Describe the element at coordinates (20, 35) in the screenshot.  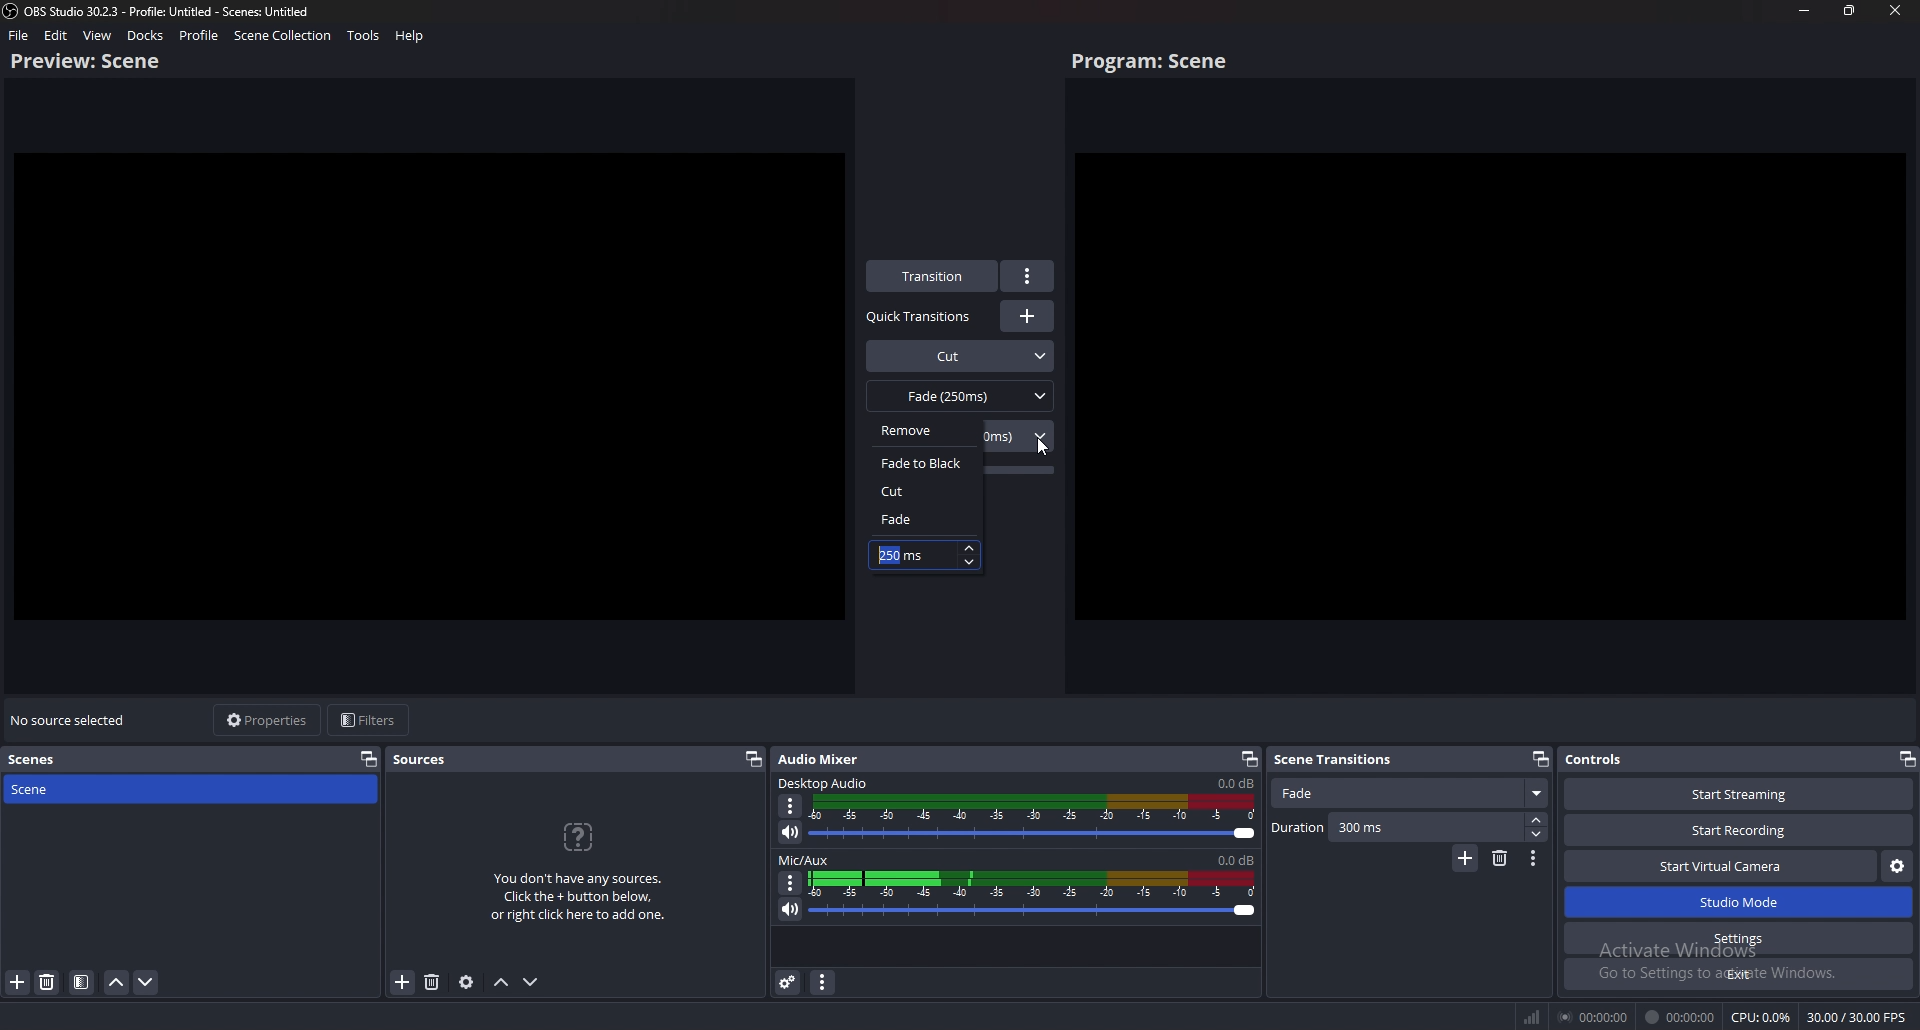
I see `file` at that location.